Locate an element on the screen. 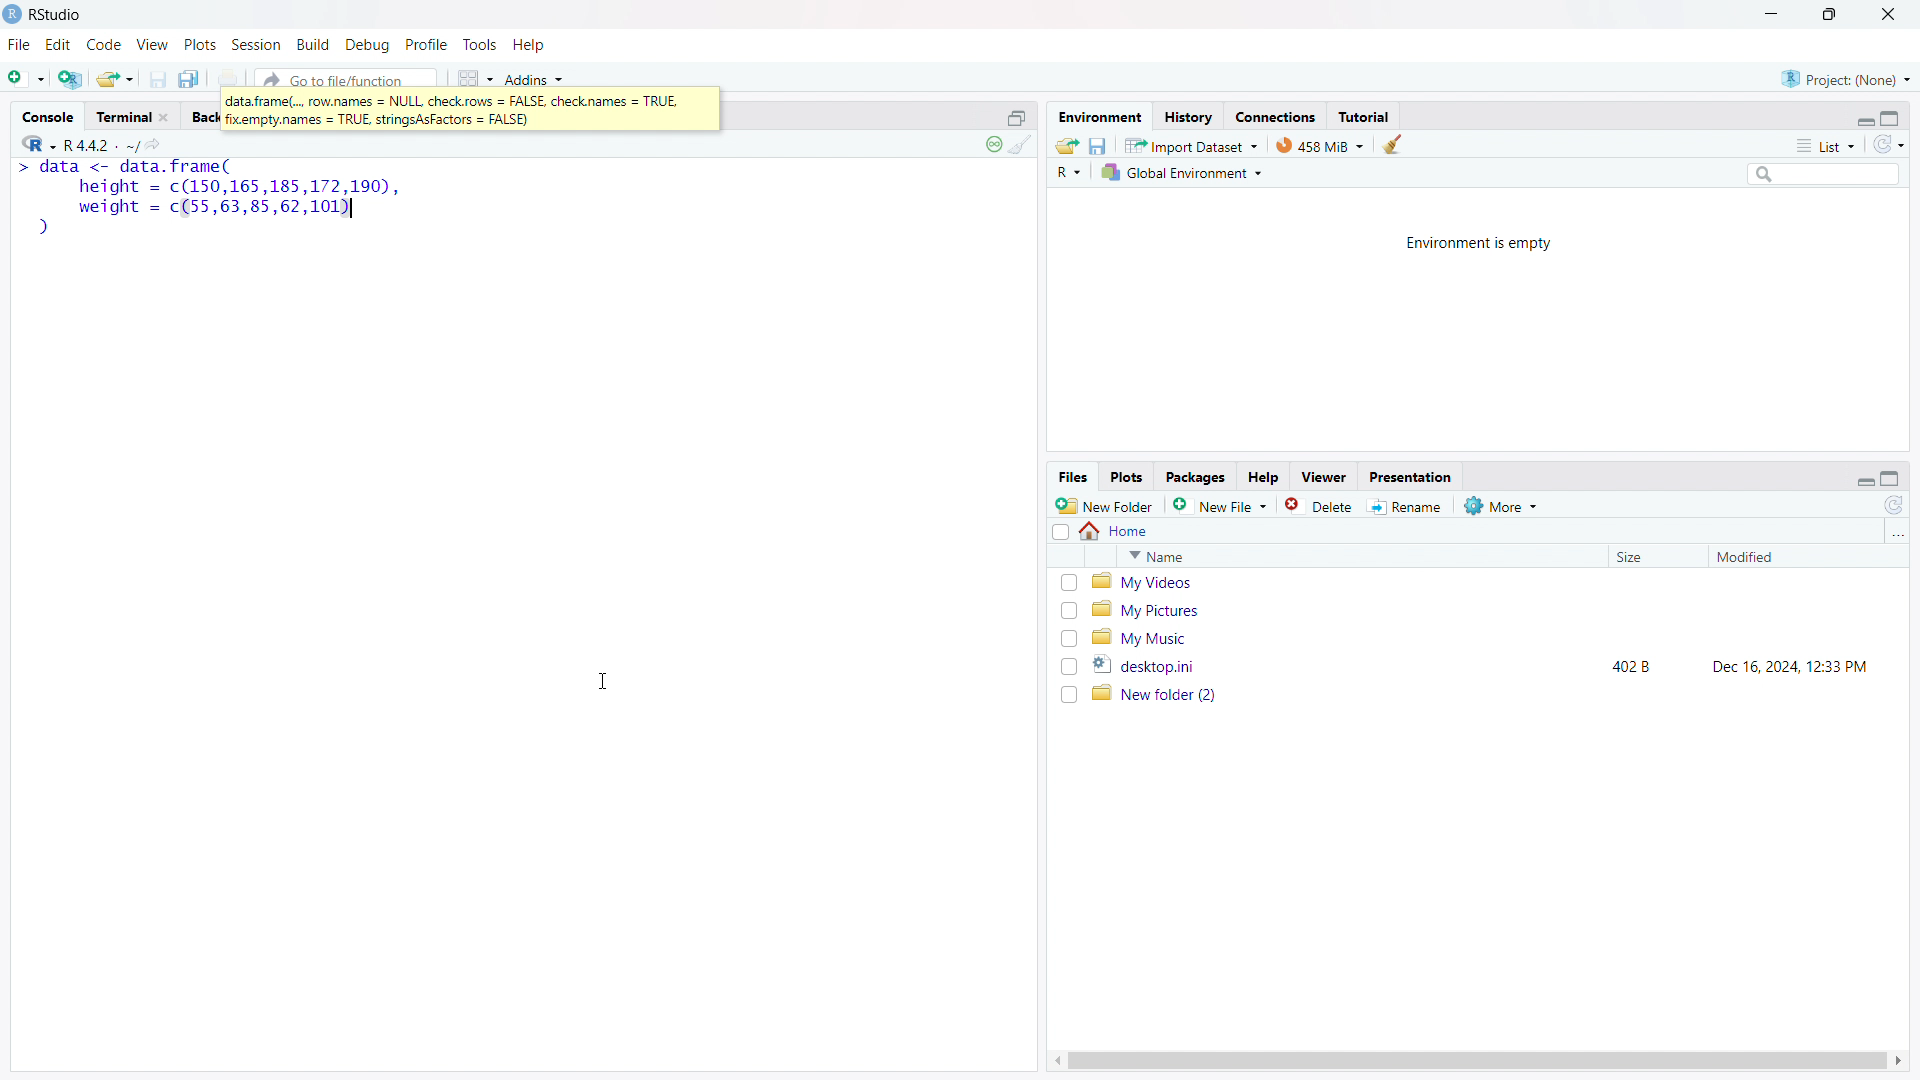 The height and width of the screenshot is (1080, 1920). debug is located at coordinates (368, 45).